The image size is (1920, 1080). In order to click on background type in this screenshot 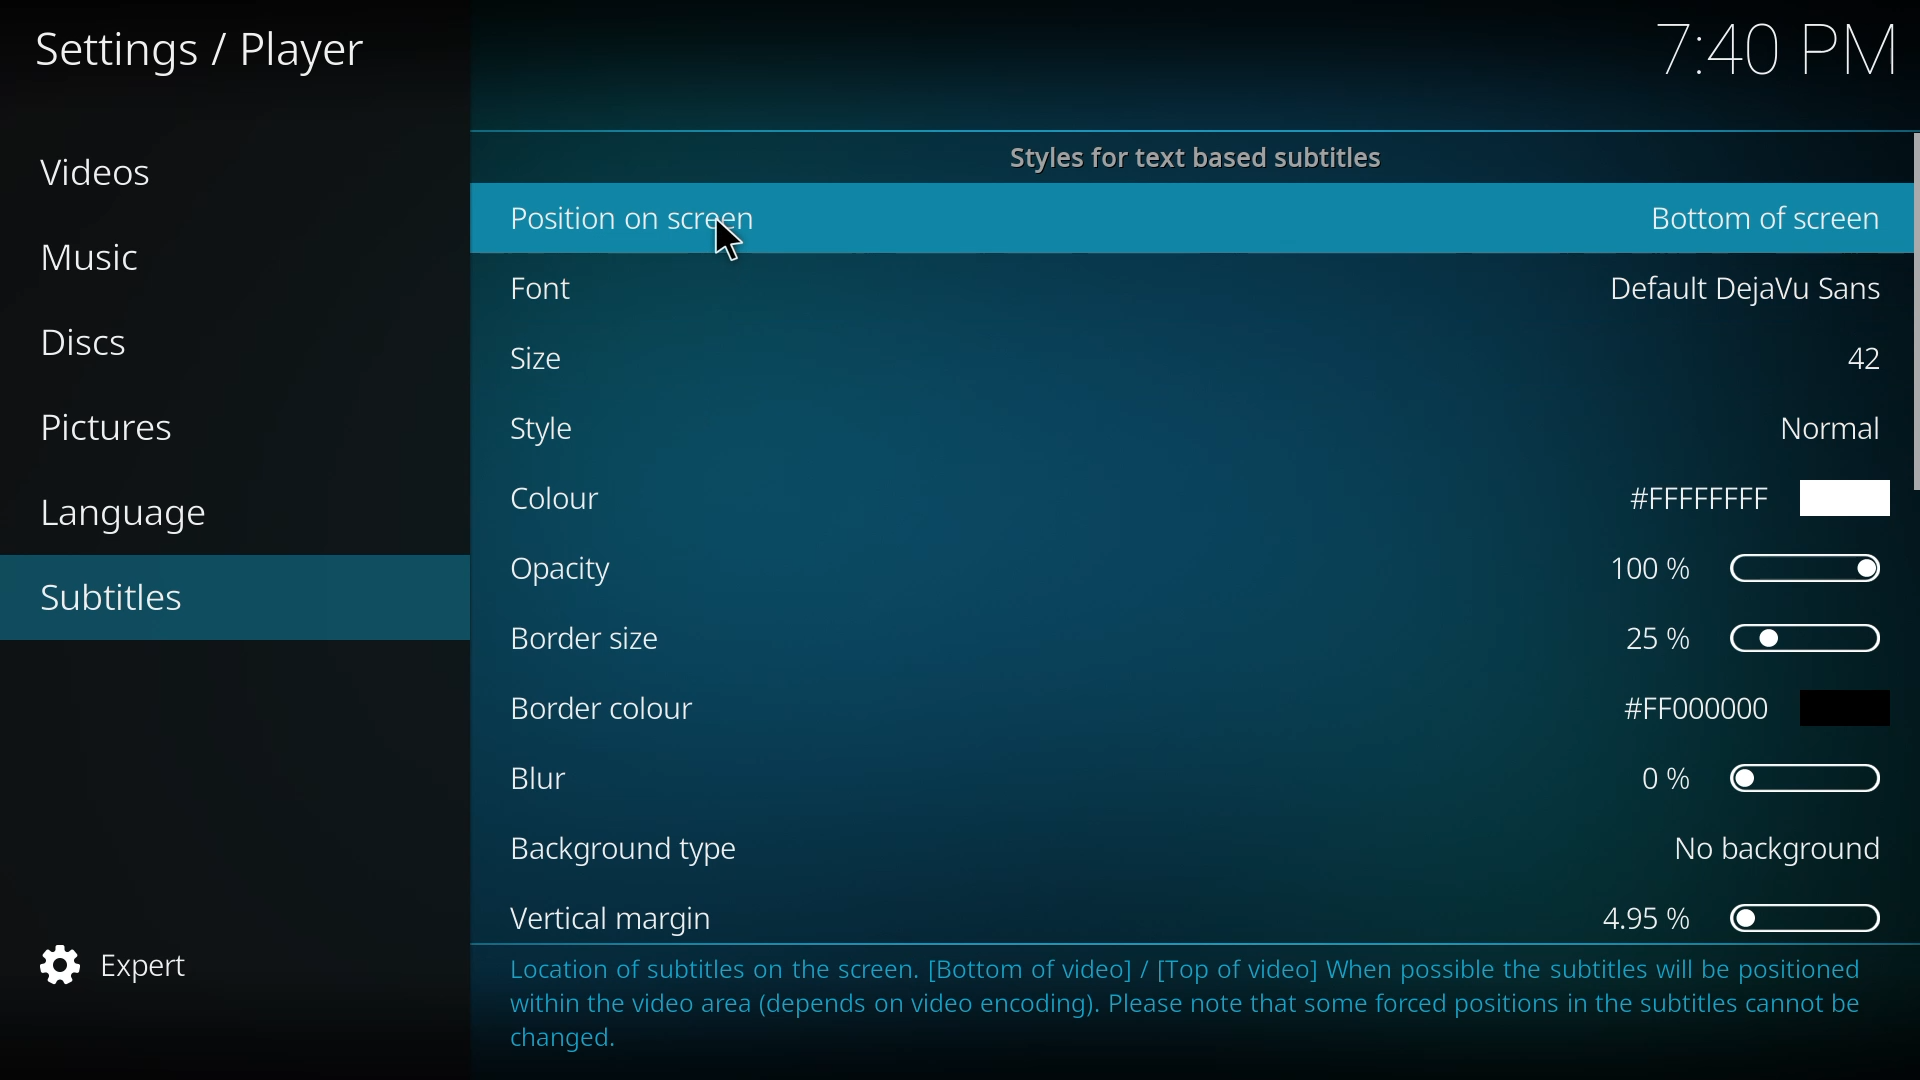, I will do `click(622, 849)`.